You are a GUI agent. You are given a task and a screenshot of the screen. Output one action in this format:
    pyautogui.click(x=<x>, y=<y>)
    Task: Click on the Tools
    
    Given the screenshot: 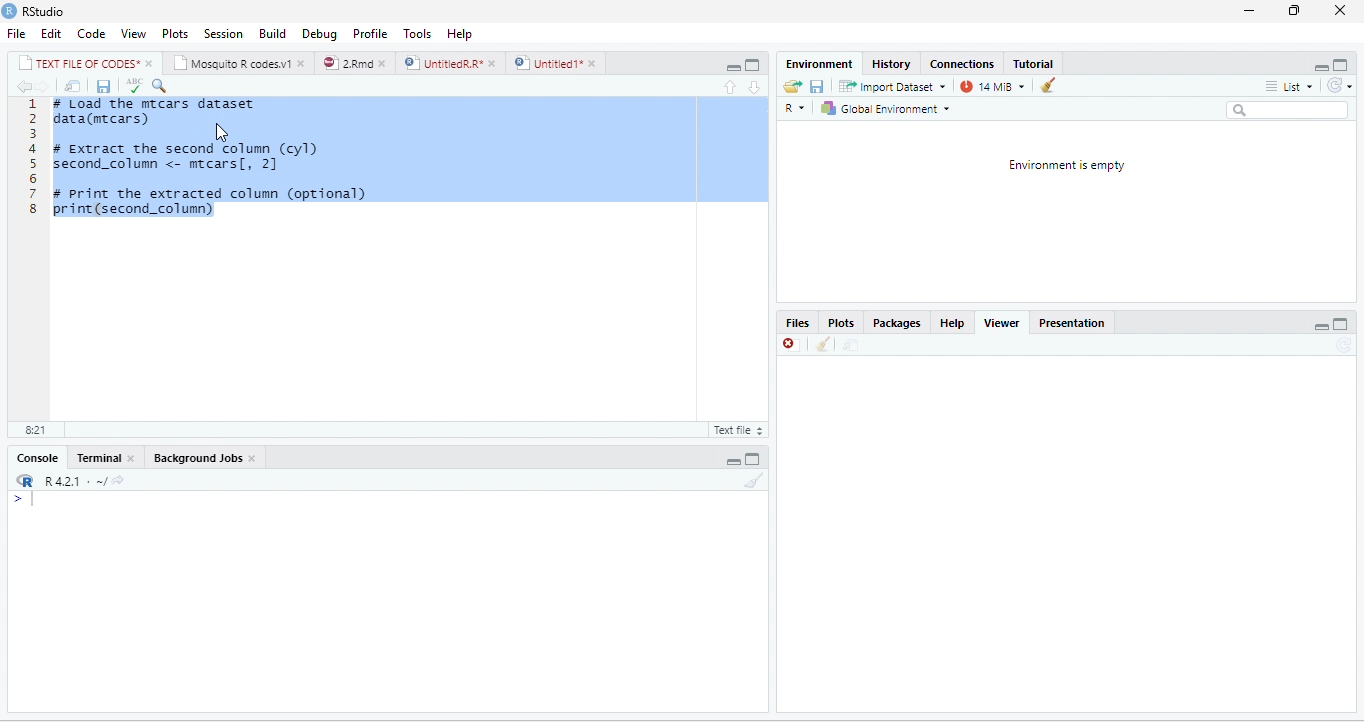 What is the action you would take?
    pyautogui.click(x=418, y=32)
    